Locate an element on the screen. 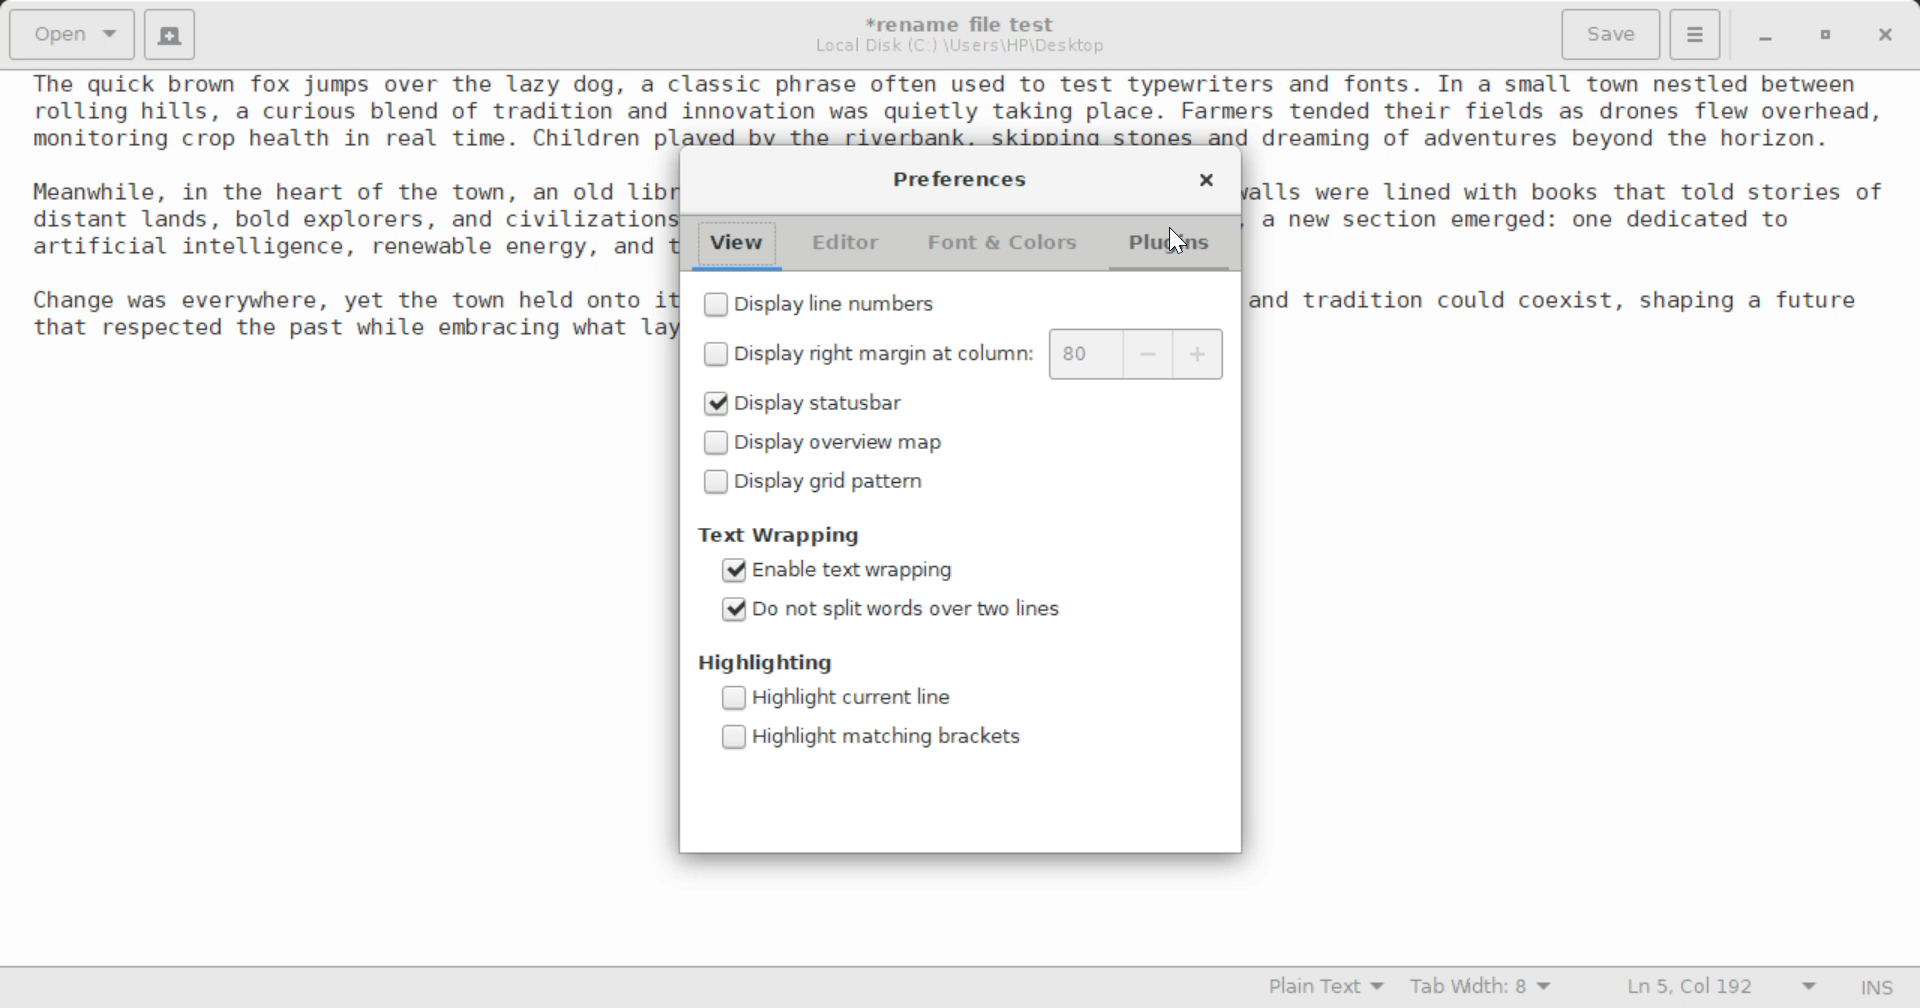 This screenshot has width=1920, height=1008. Tab Width  is located at coordinates (1484, 989).